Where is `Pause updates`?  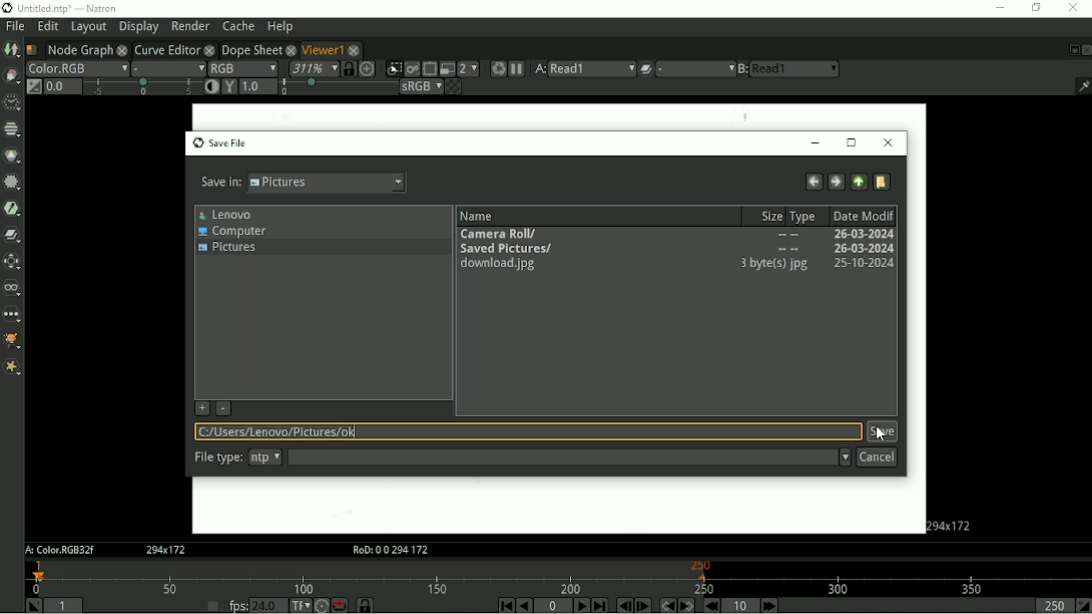 Pause updates is located at coordinates (515, 69).